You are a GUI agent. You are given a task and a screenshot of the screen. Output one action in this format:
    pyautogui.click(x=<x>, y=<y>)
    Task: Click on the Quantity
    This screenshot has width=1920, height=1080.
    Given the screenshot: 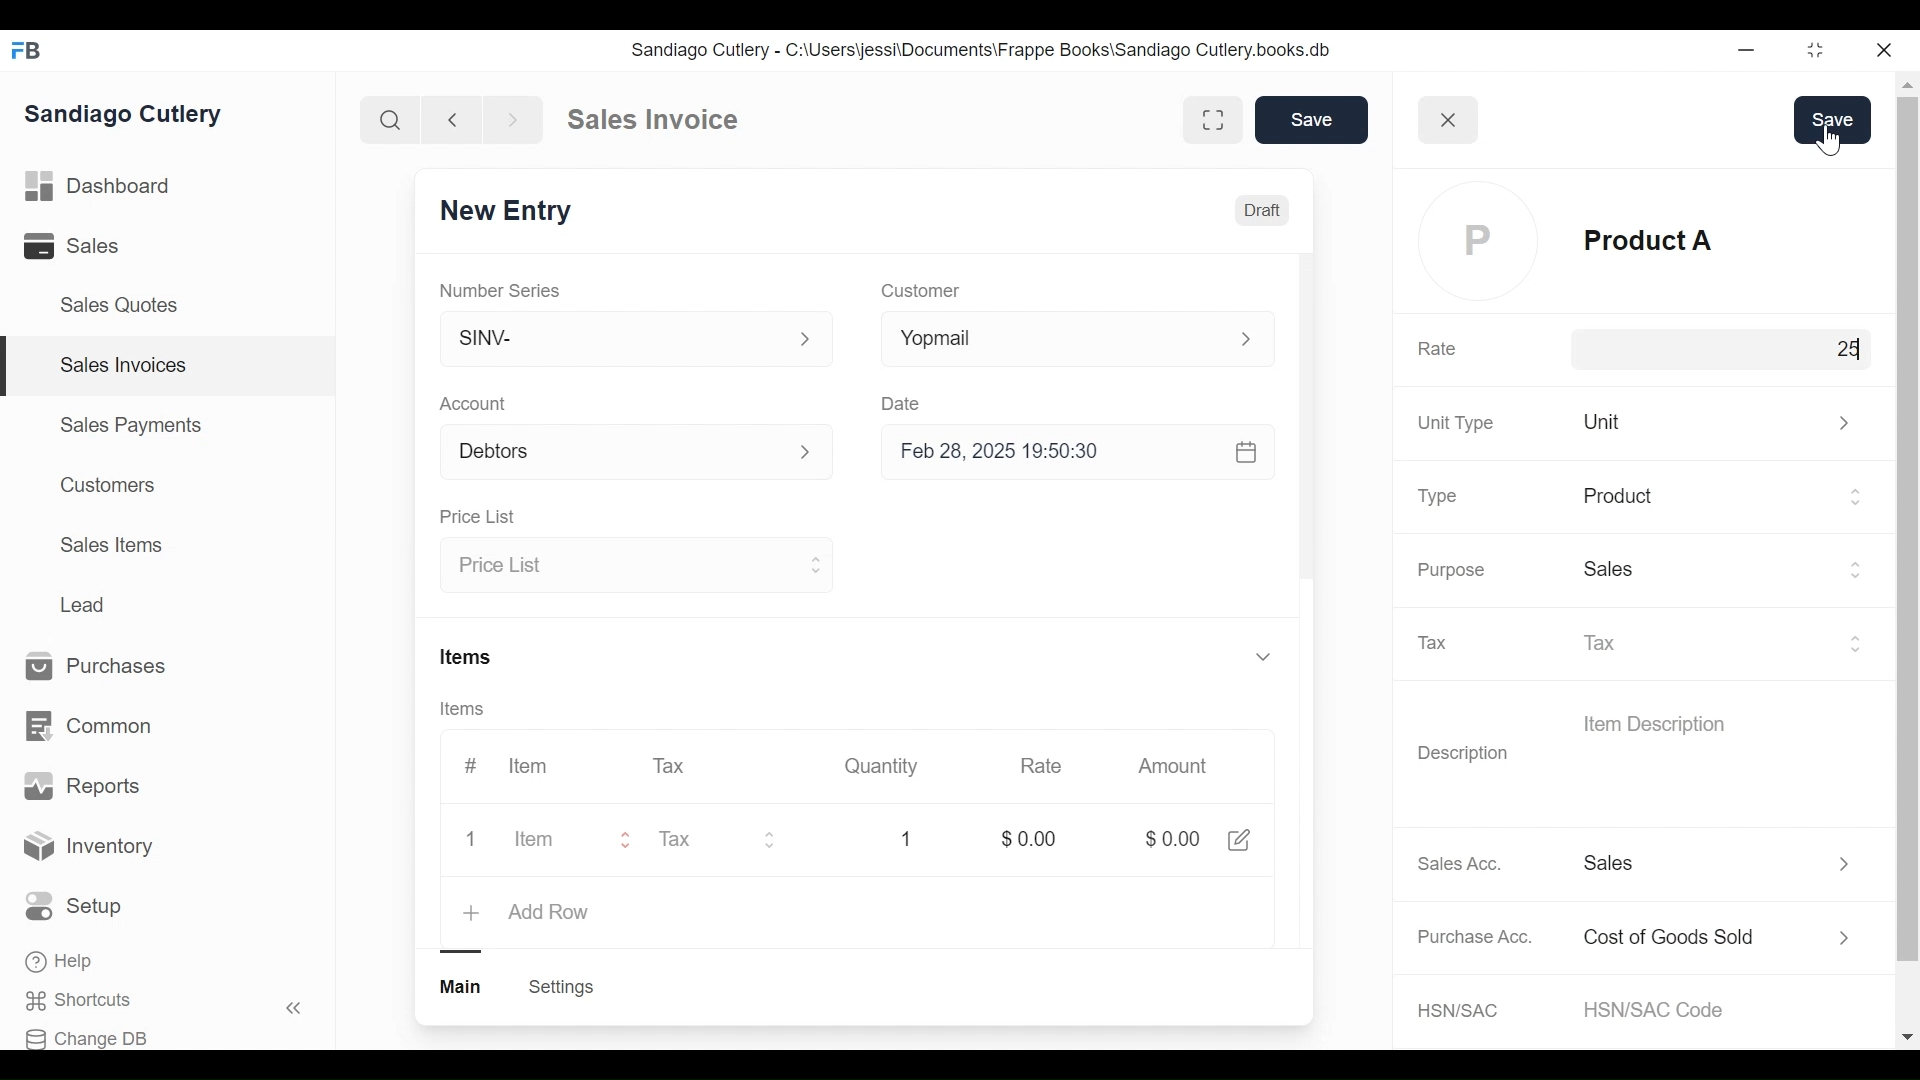 What is the action you would take?
    pyautogui.click(x=880, y=766)
    